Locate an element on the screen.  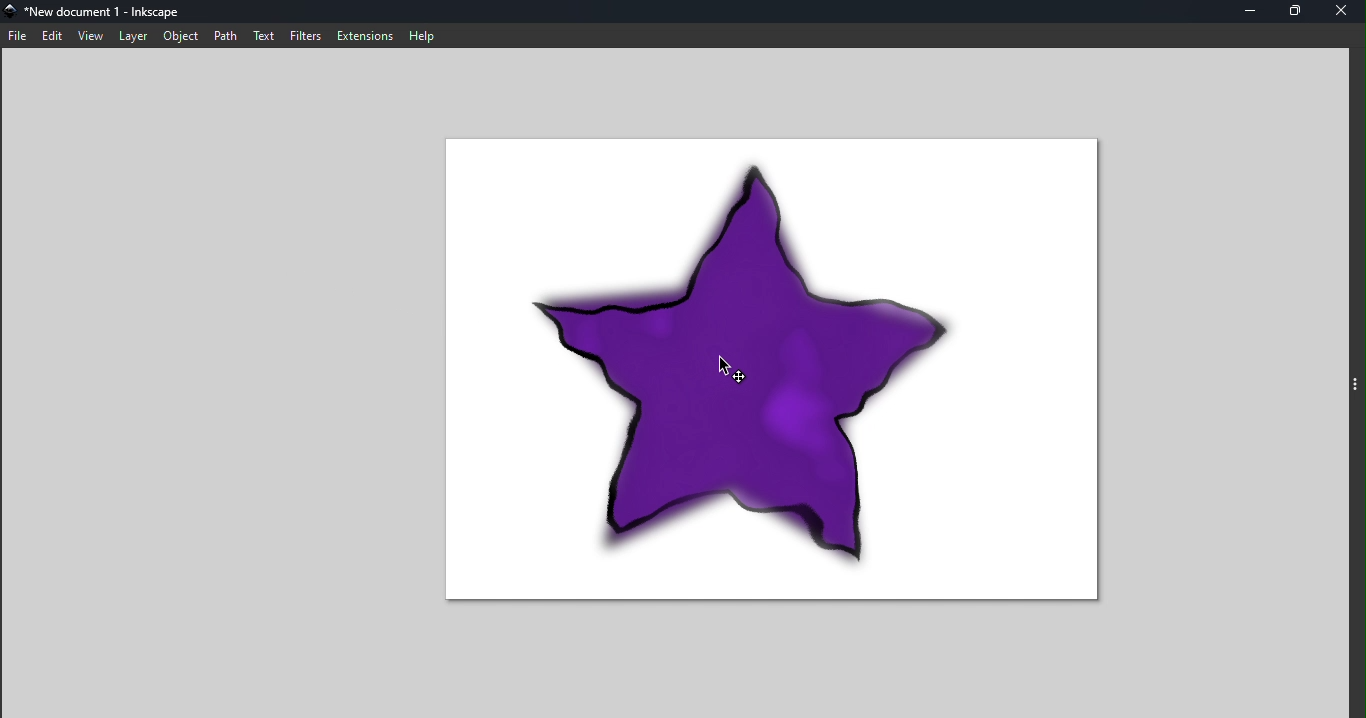
Path is located at coordinates (226, 36).